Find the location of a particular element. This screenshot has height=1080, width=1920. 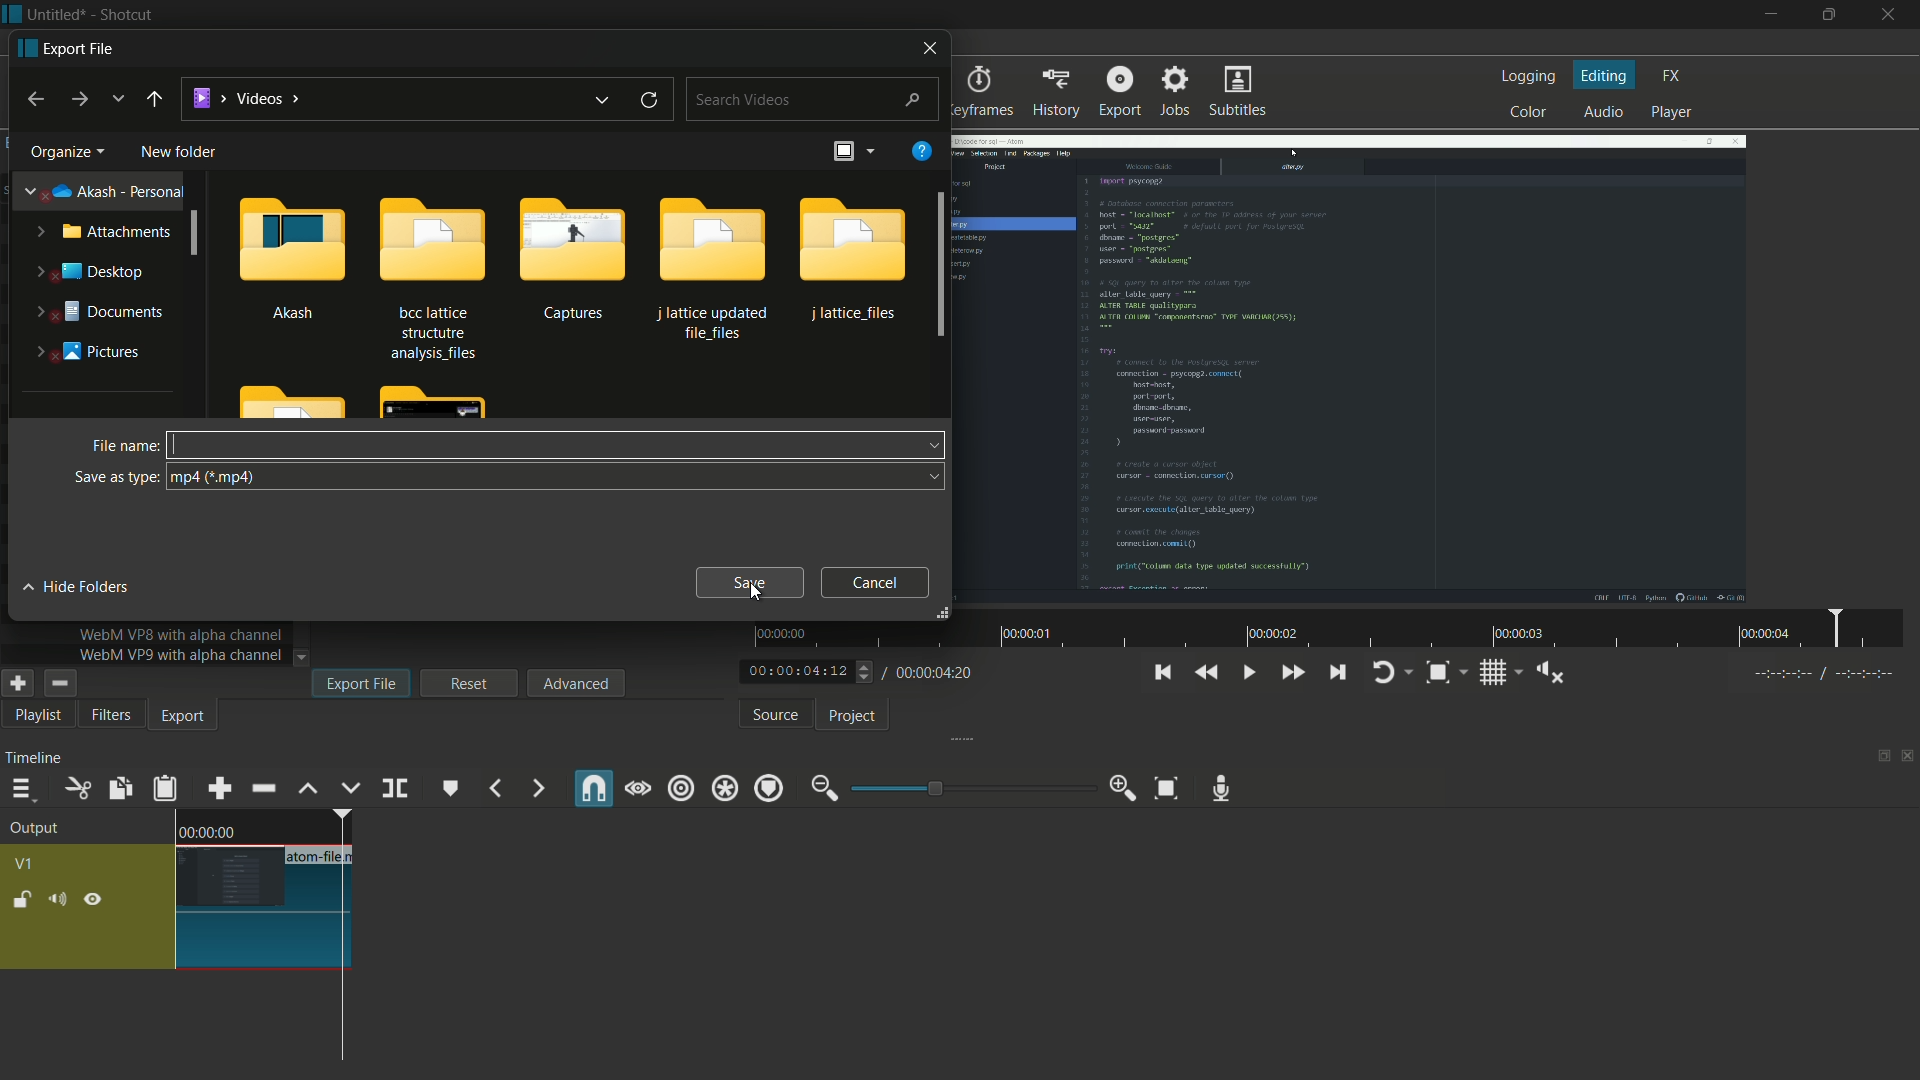

minimize is located at coordinates (1768, 15).